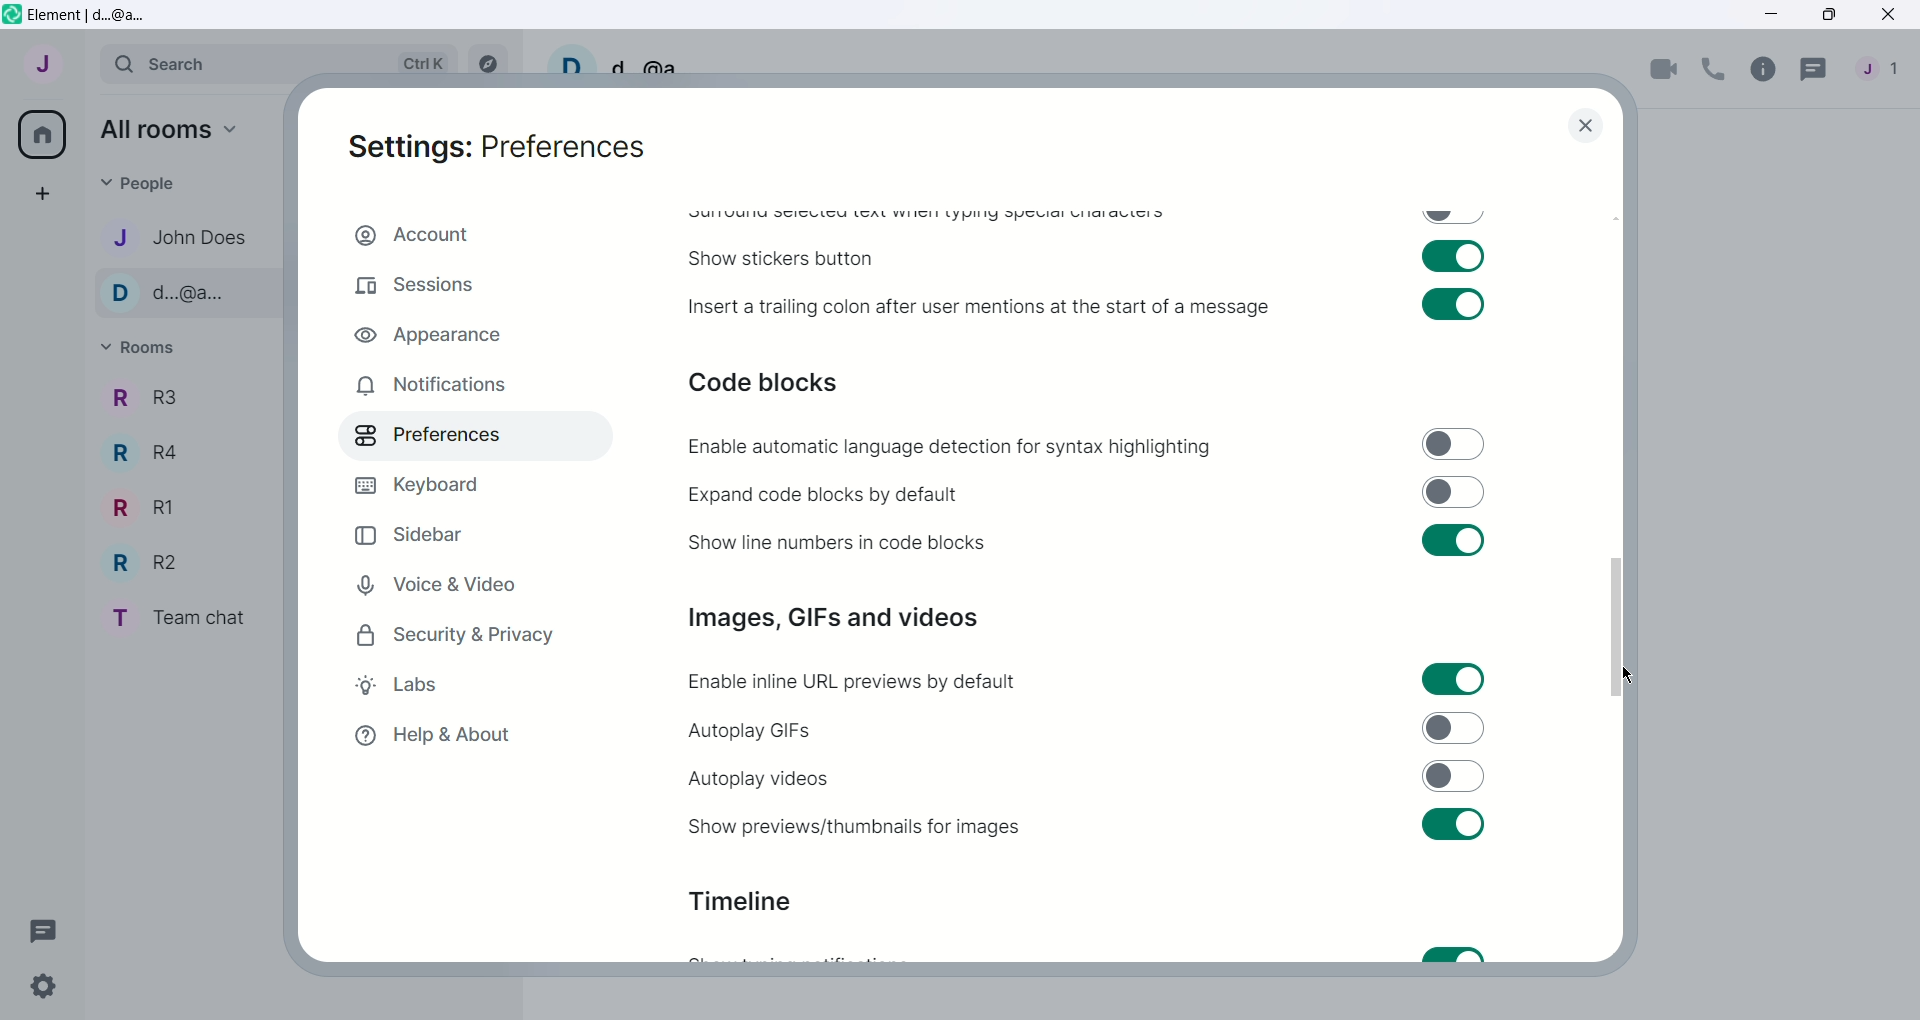 This screenshot has width=1920, height=1020. I want to click on Labs, so click(457, 685).